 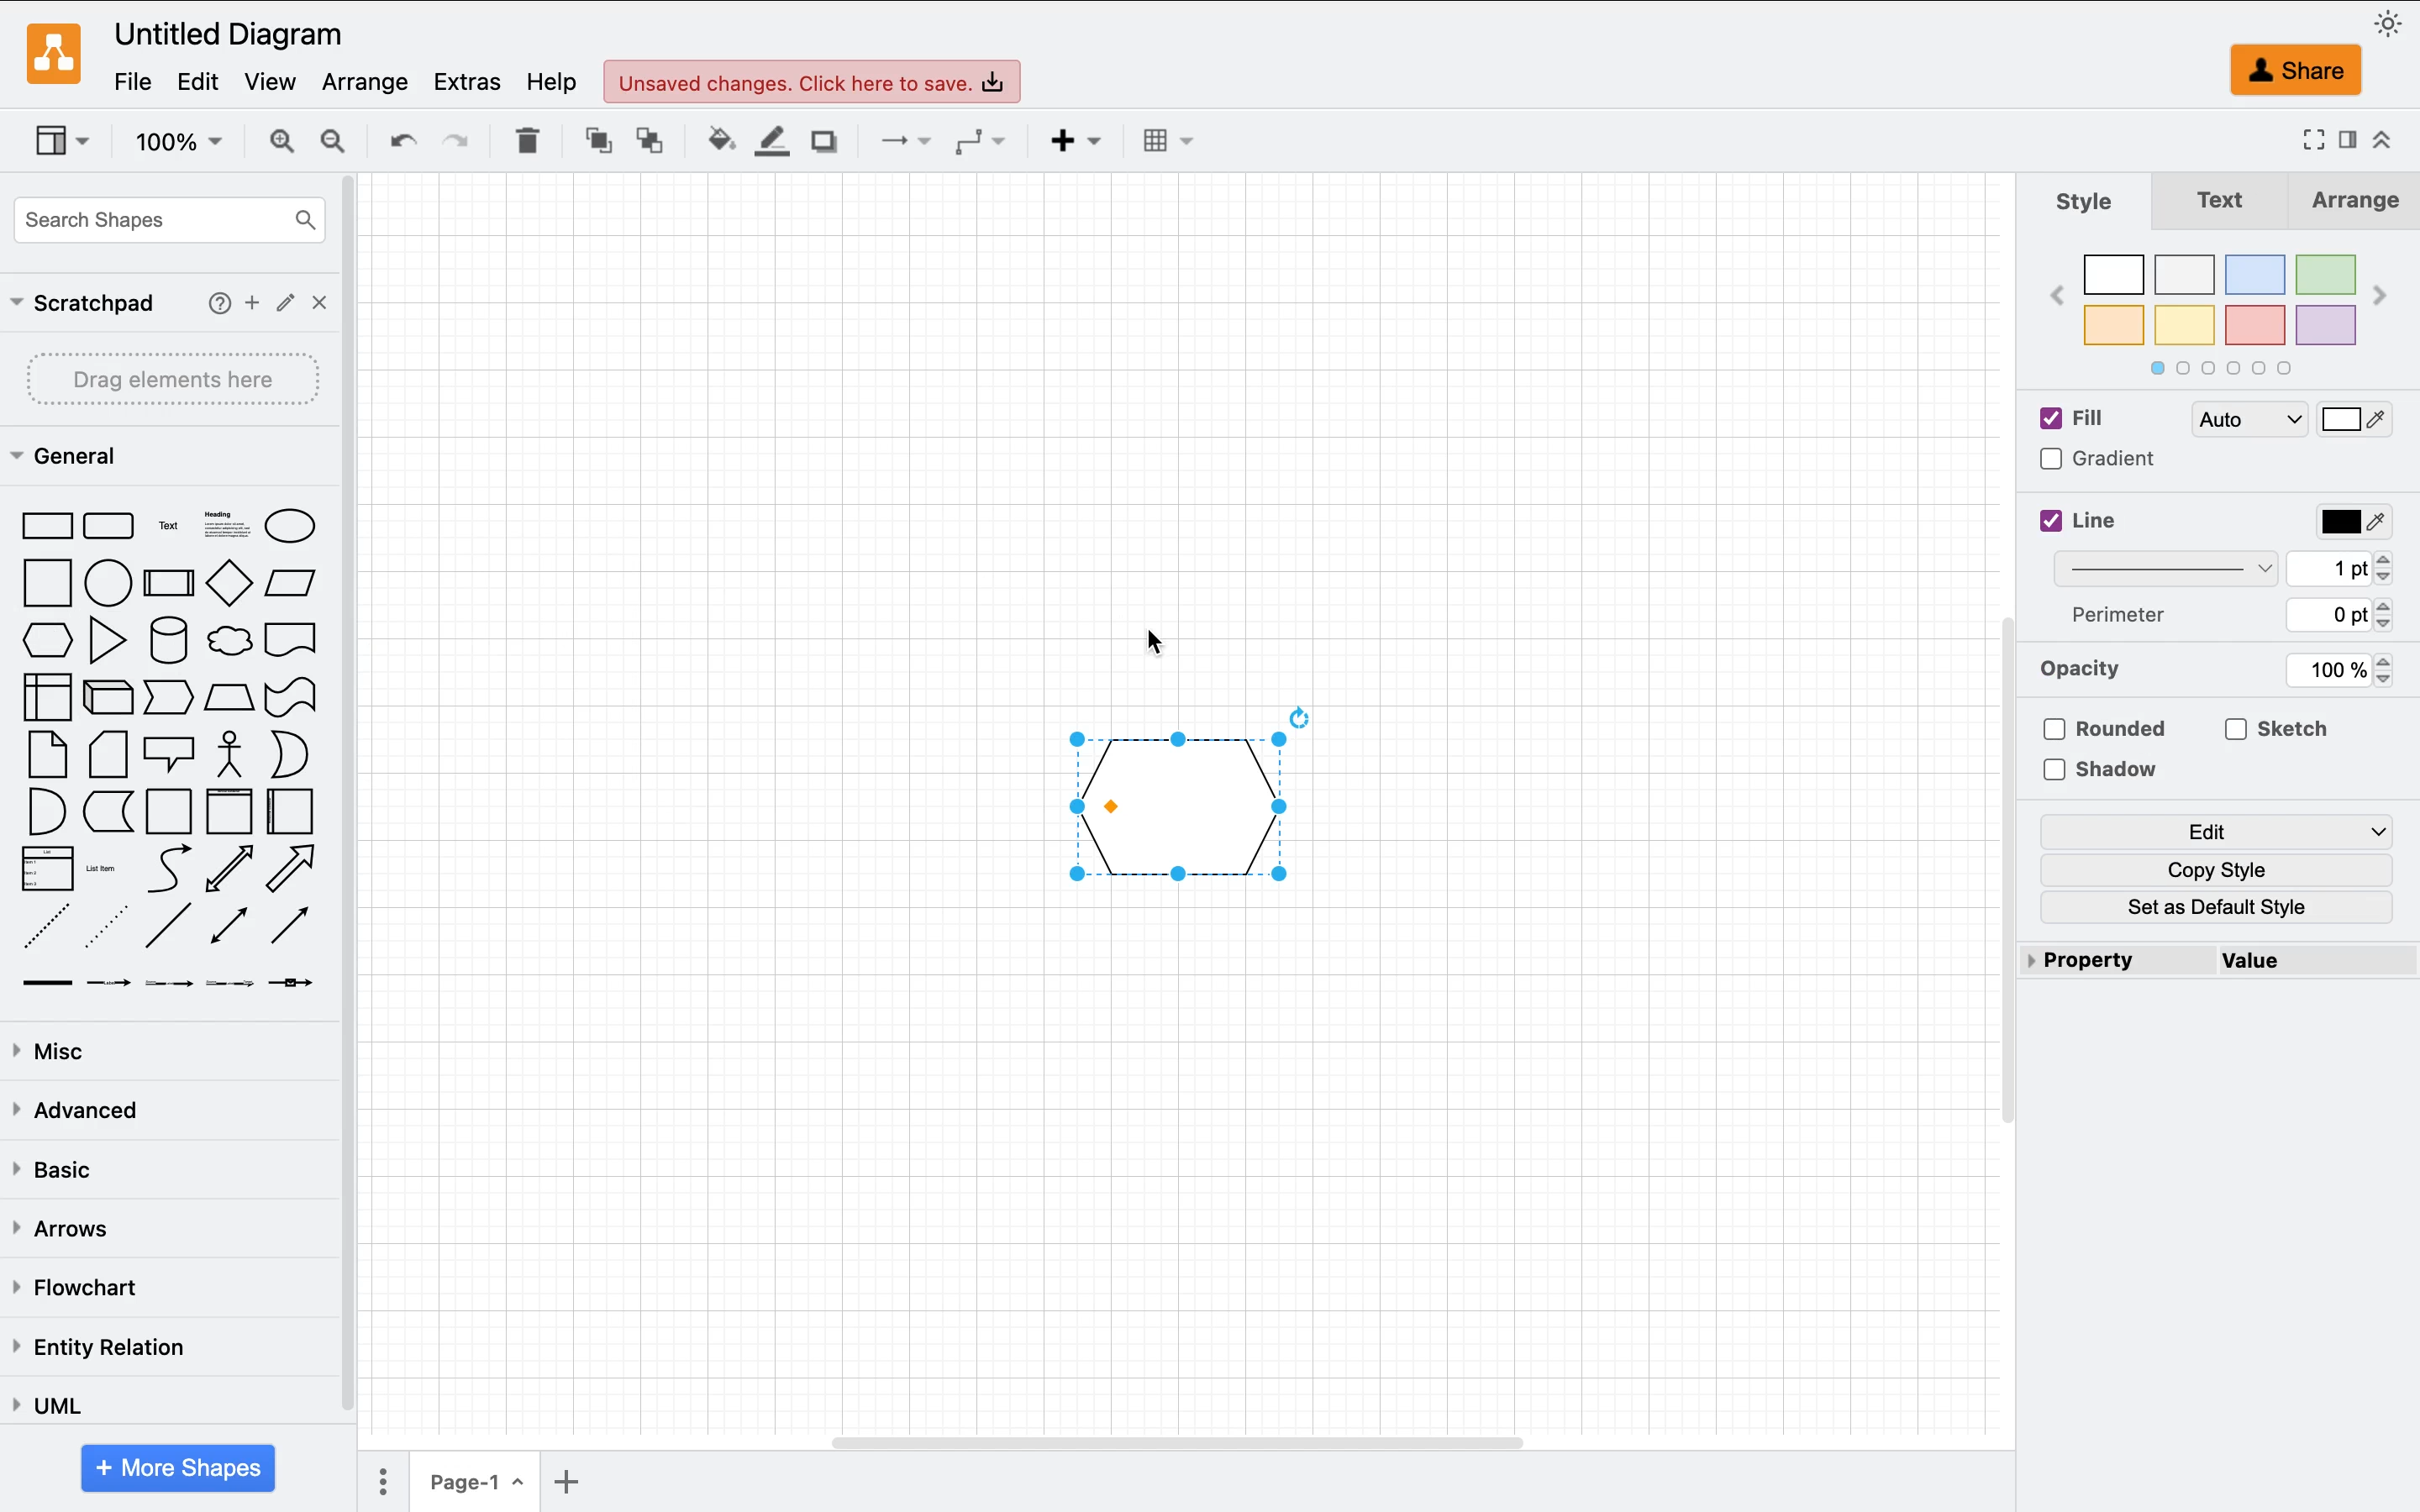 What do you see at coordinates (305, 141) in the screenshot?
I see `zoom in and out` at bounding box center [305, 141].